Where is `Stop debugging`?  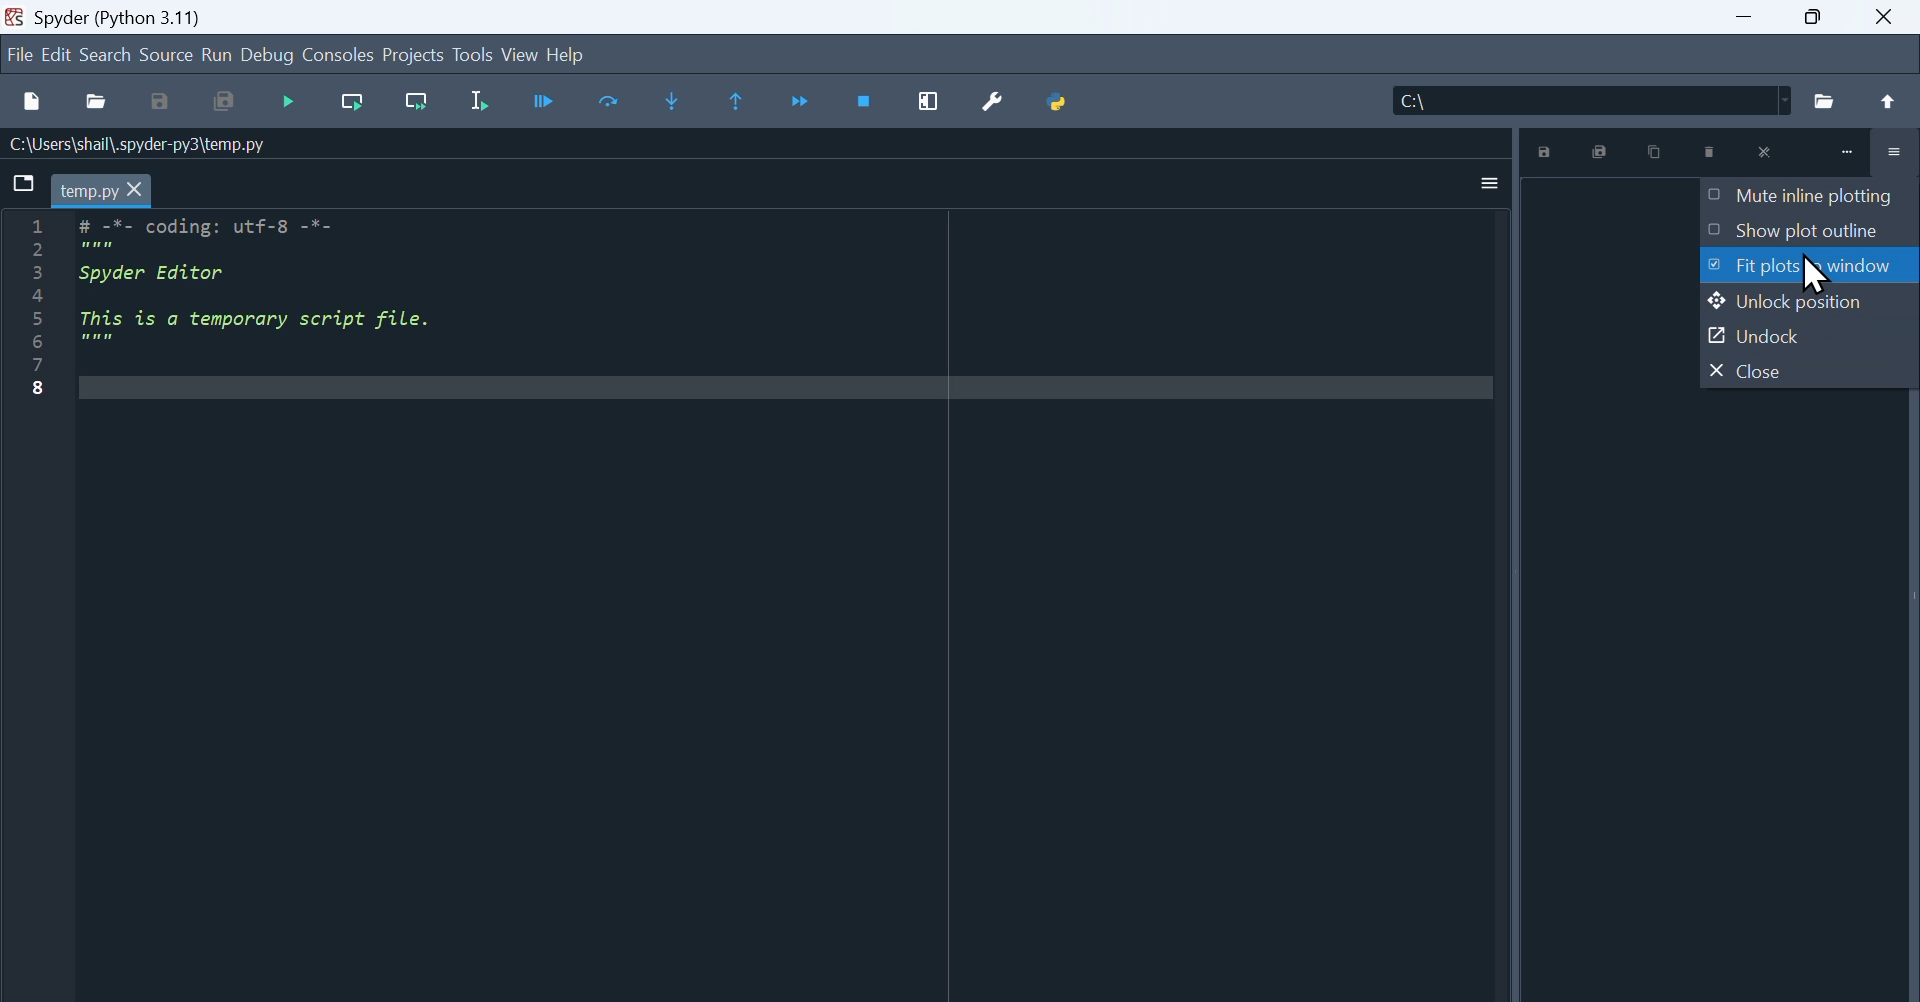
Stop debugging is located at coordinates (863, 102).